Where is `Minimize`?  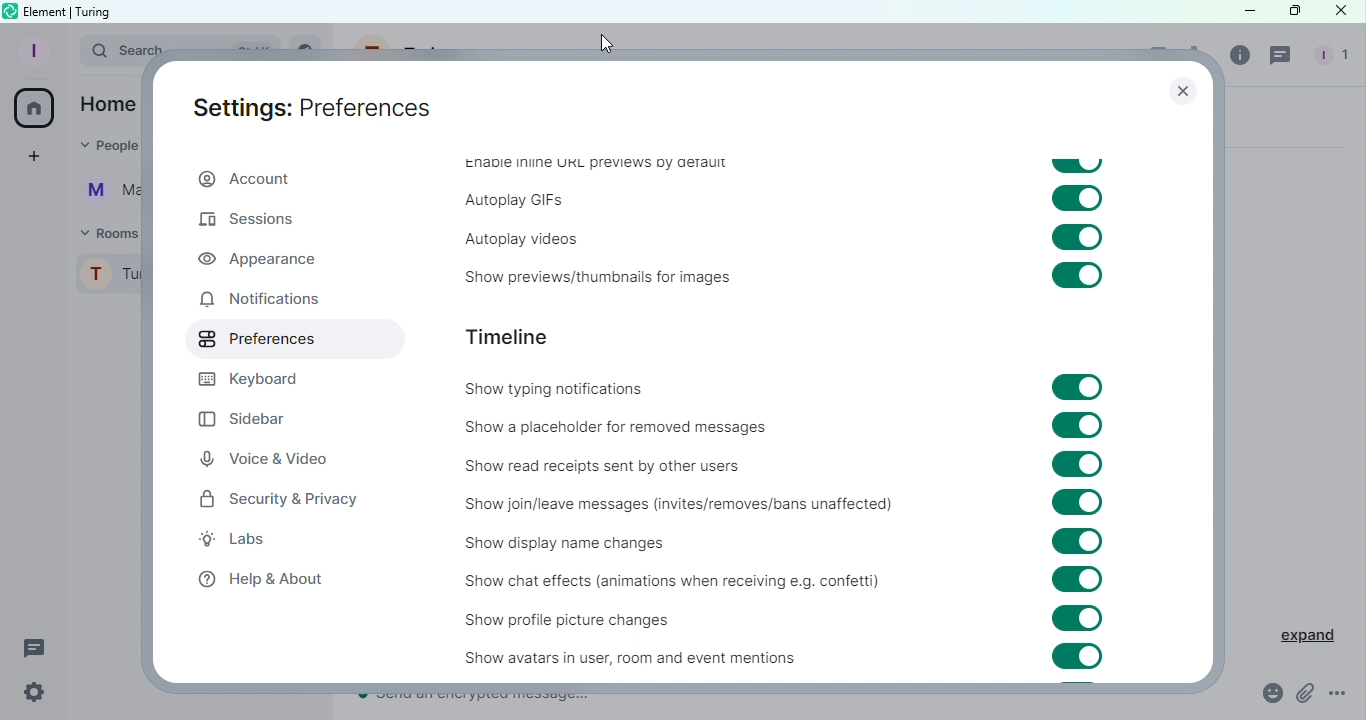 Minimize is located at coordinates (1237, 12).